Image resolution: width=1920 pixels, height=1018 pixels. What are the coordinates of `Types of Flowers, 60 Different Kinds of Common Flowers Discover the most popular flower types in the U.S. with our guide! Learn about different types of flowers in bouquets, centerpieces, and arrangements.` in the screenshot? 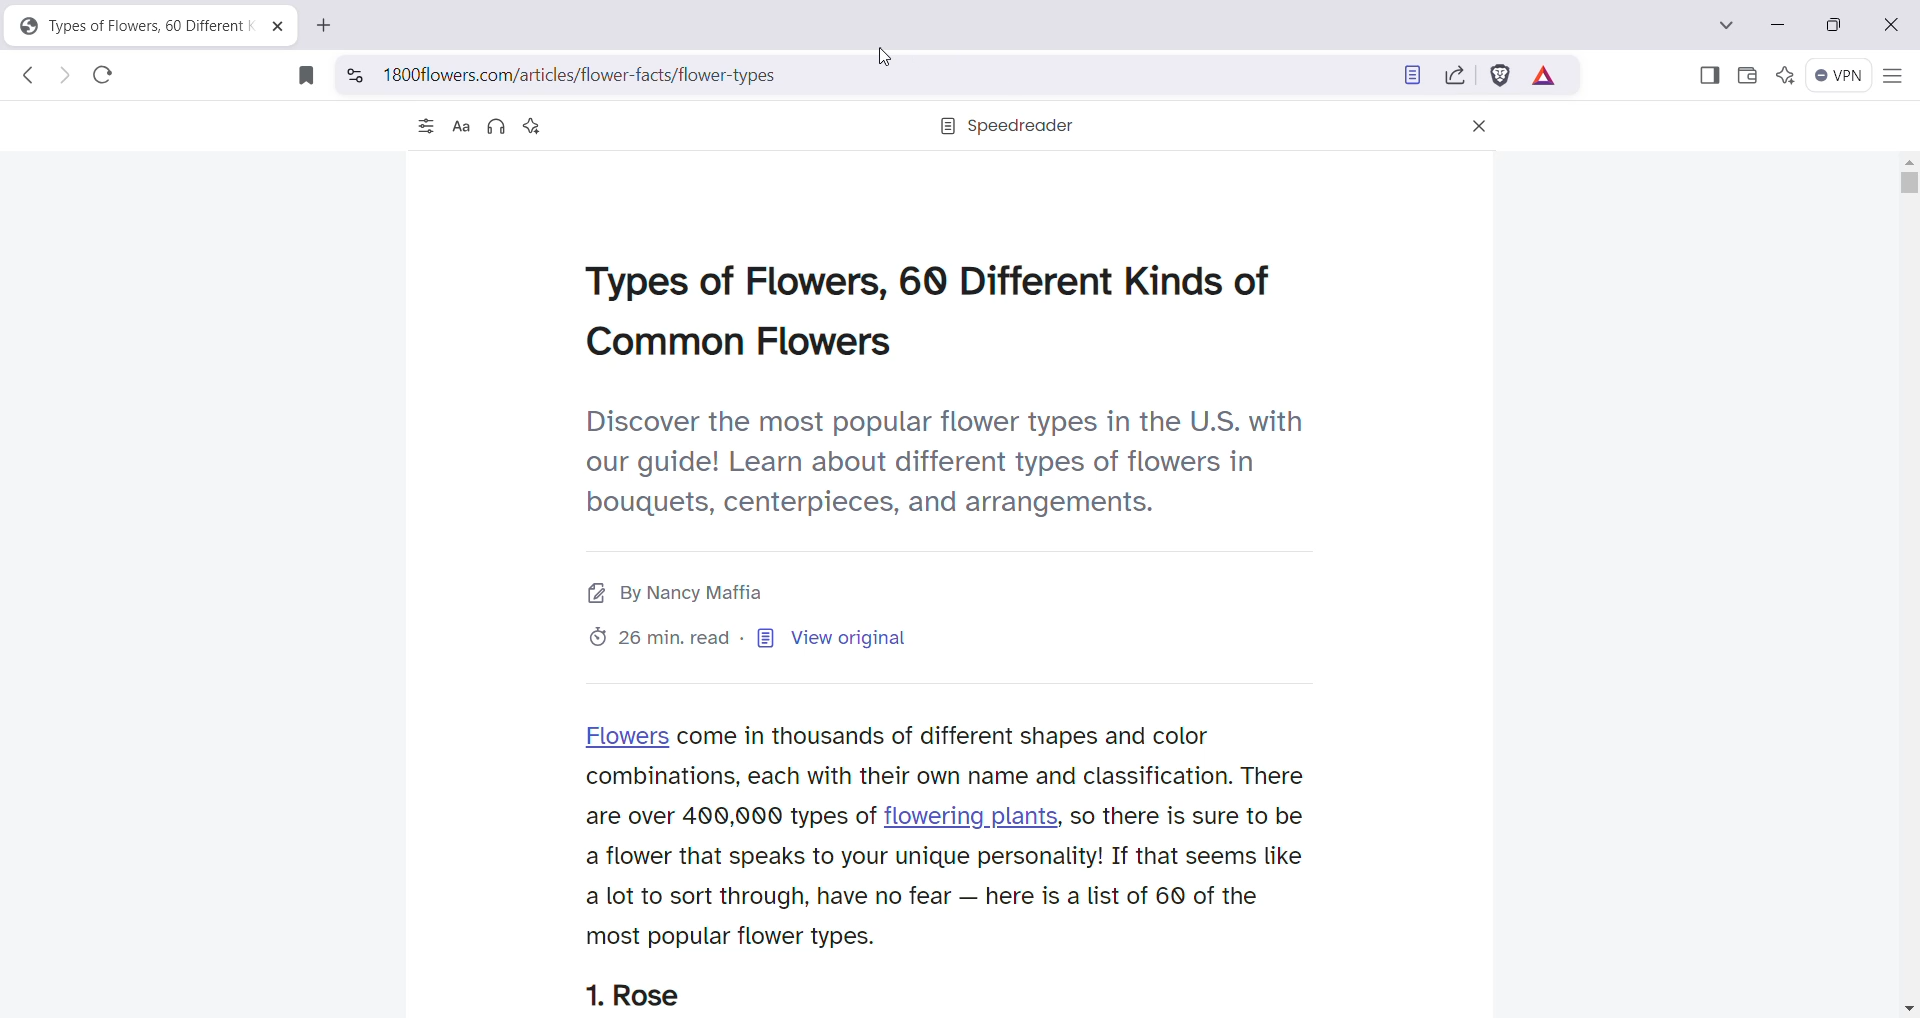 It's located at (944, 391).